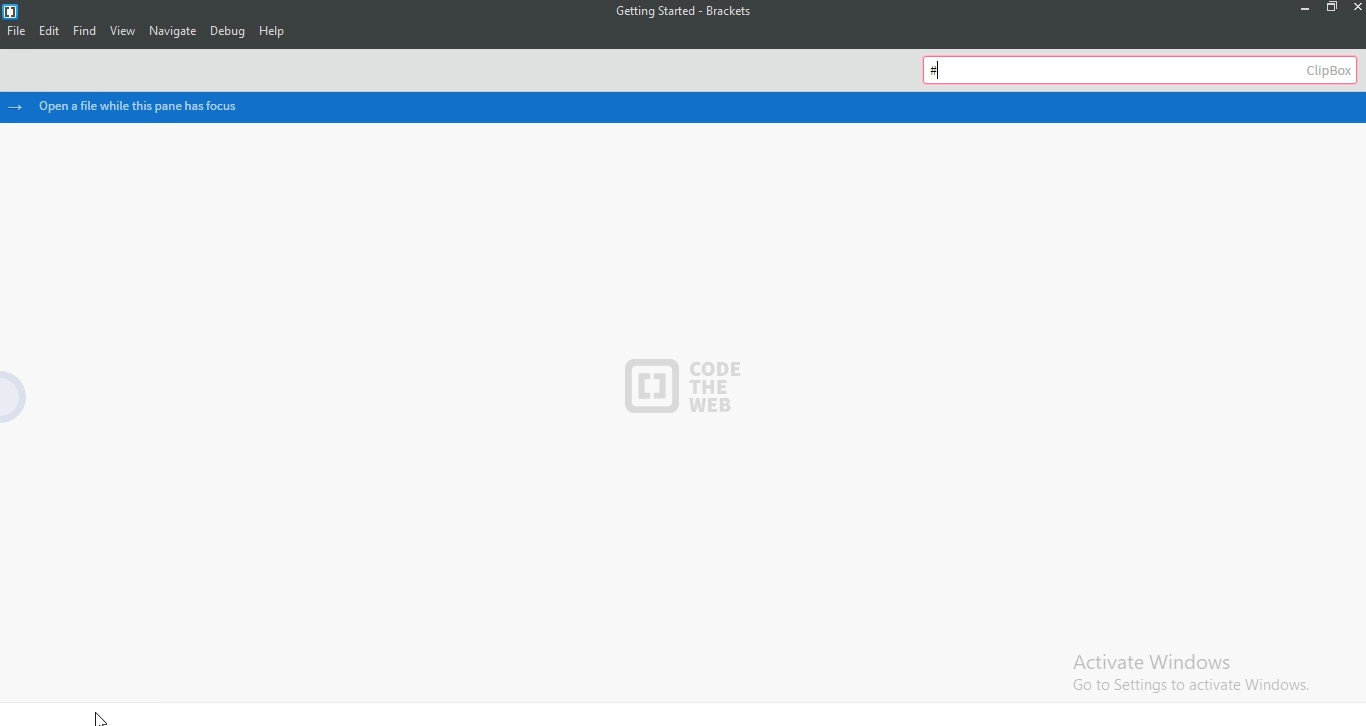 The width and height of the screenshot is (1366, 726). What do you see at coordinates (122, 34) in the screenshot?
I see `View` at bounding box center [122, 34].